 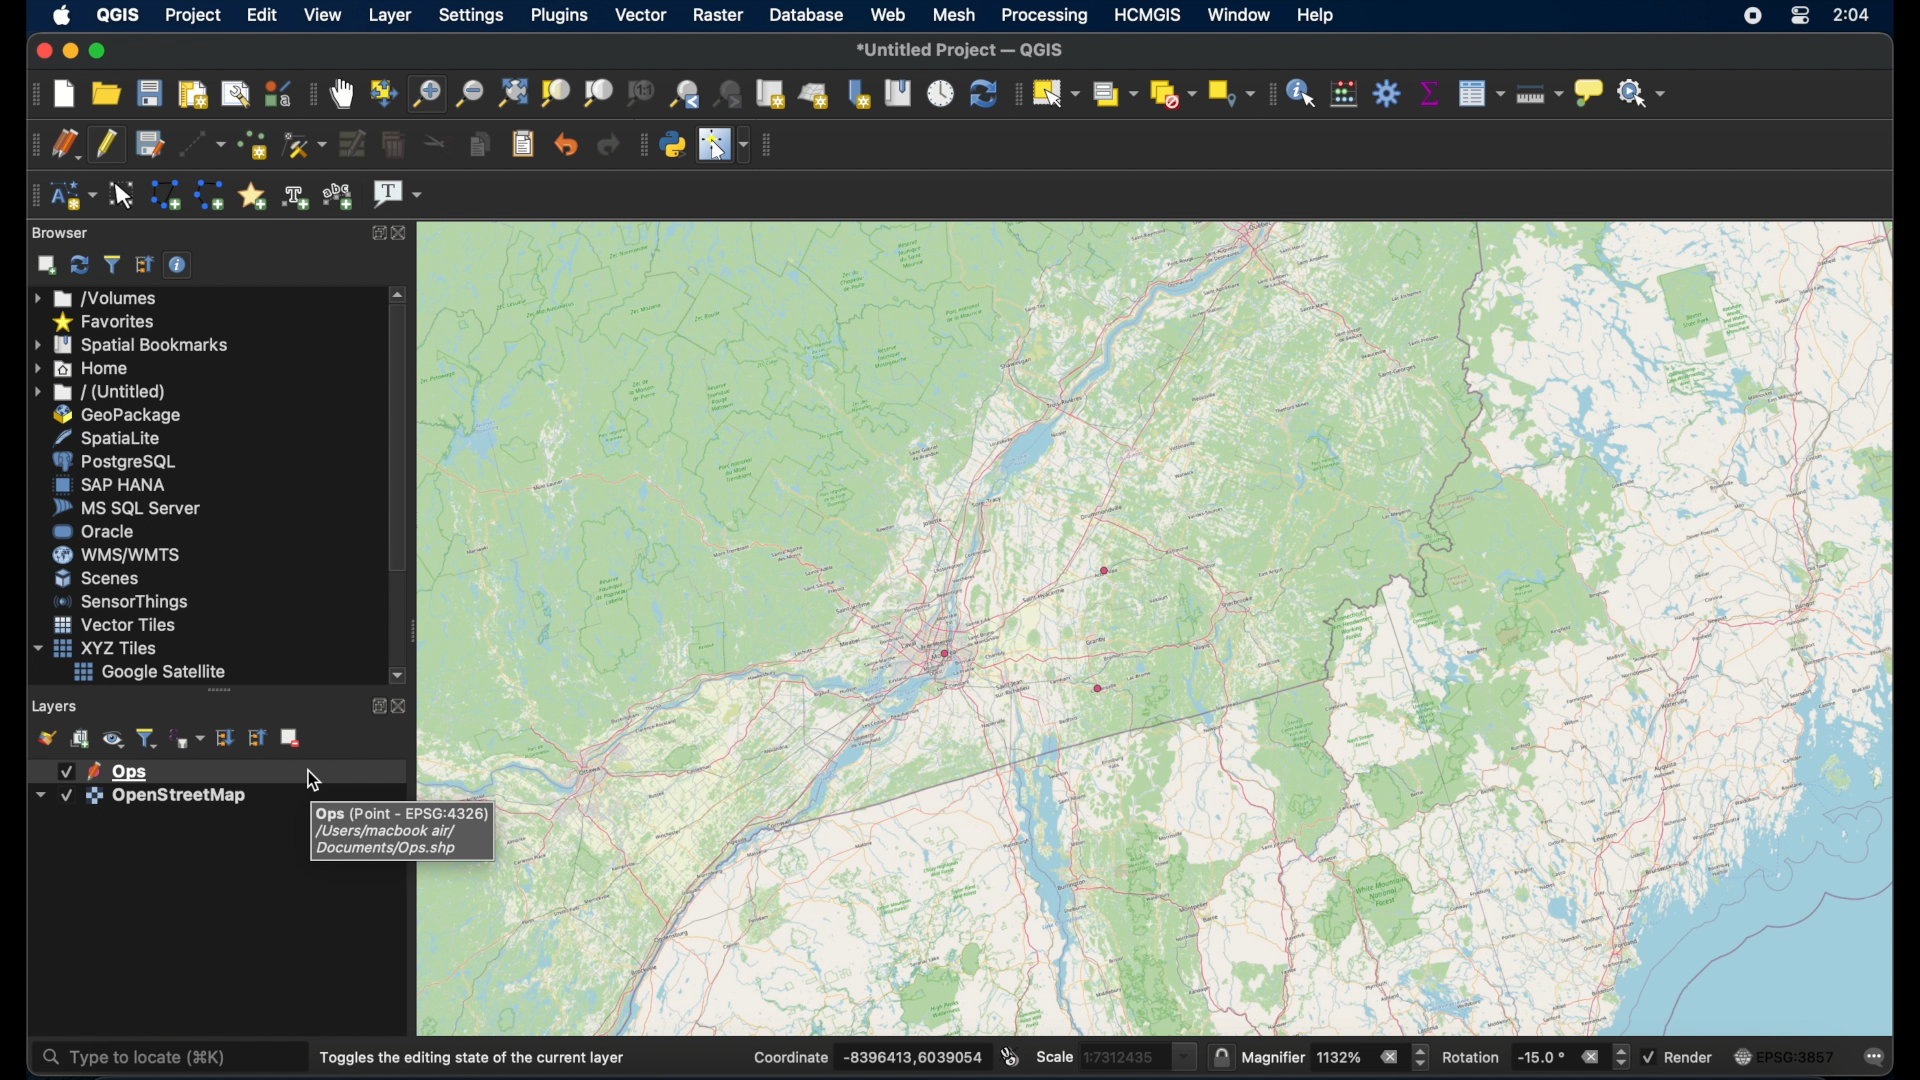 What do you see at coordinates (224, 737) in the screenshot?
I see `expand all` at bounding box center [224, 737].